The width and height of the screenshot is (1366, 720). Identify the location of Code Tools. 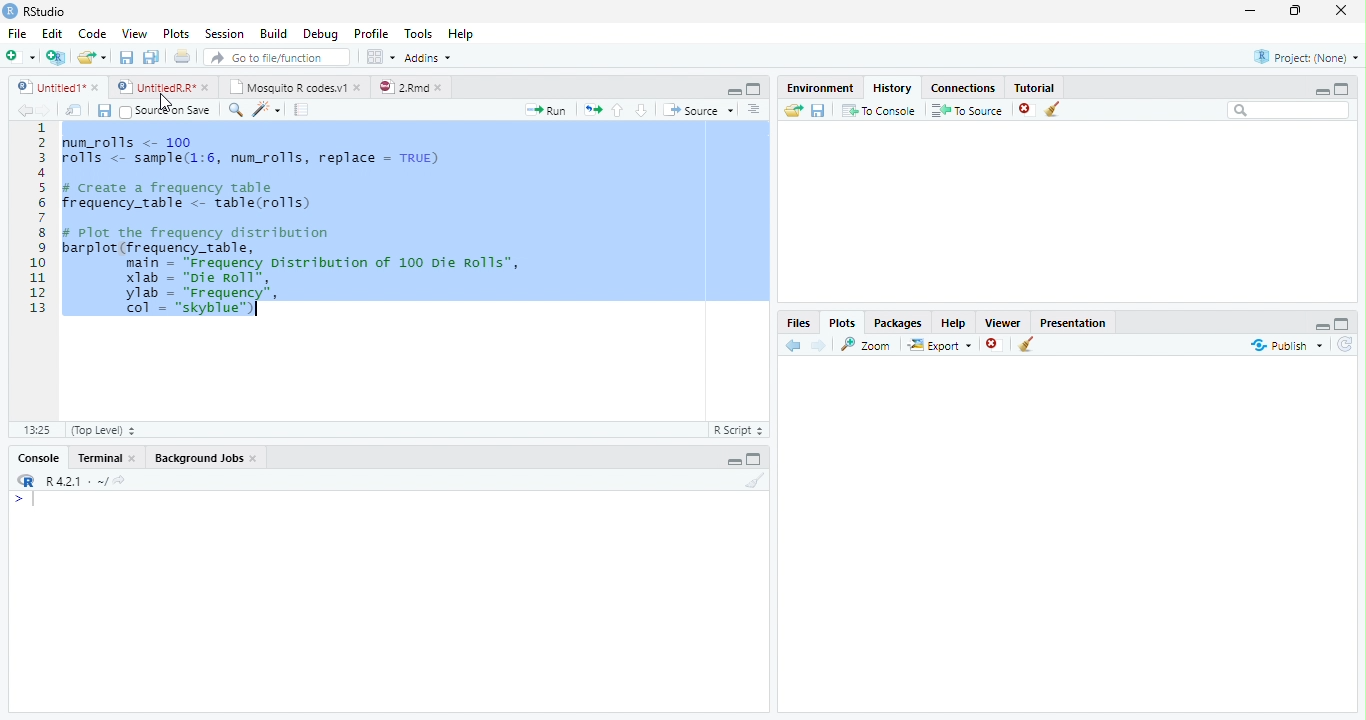
(265, 110).